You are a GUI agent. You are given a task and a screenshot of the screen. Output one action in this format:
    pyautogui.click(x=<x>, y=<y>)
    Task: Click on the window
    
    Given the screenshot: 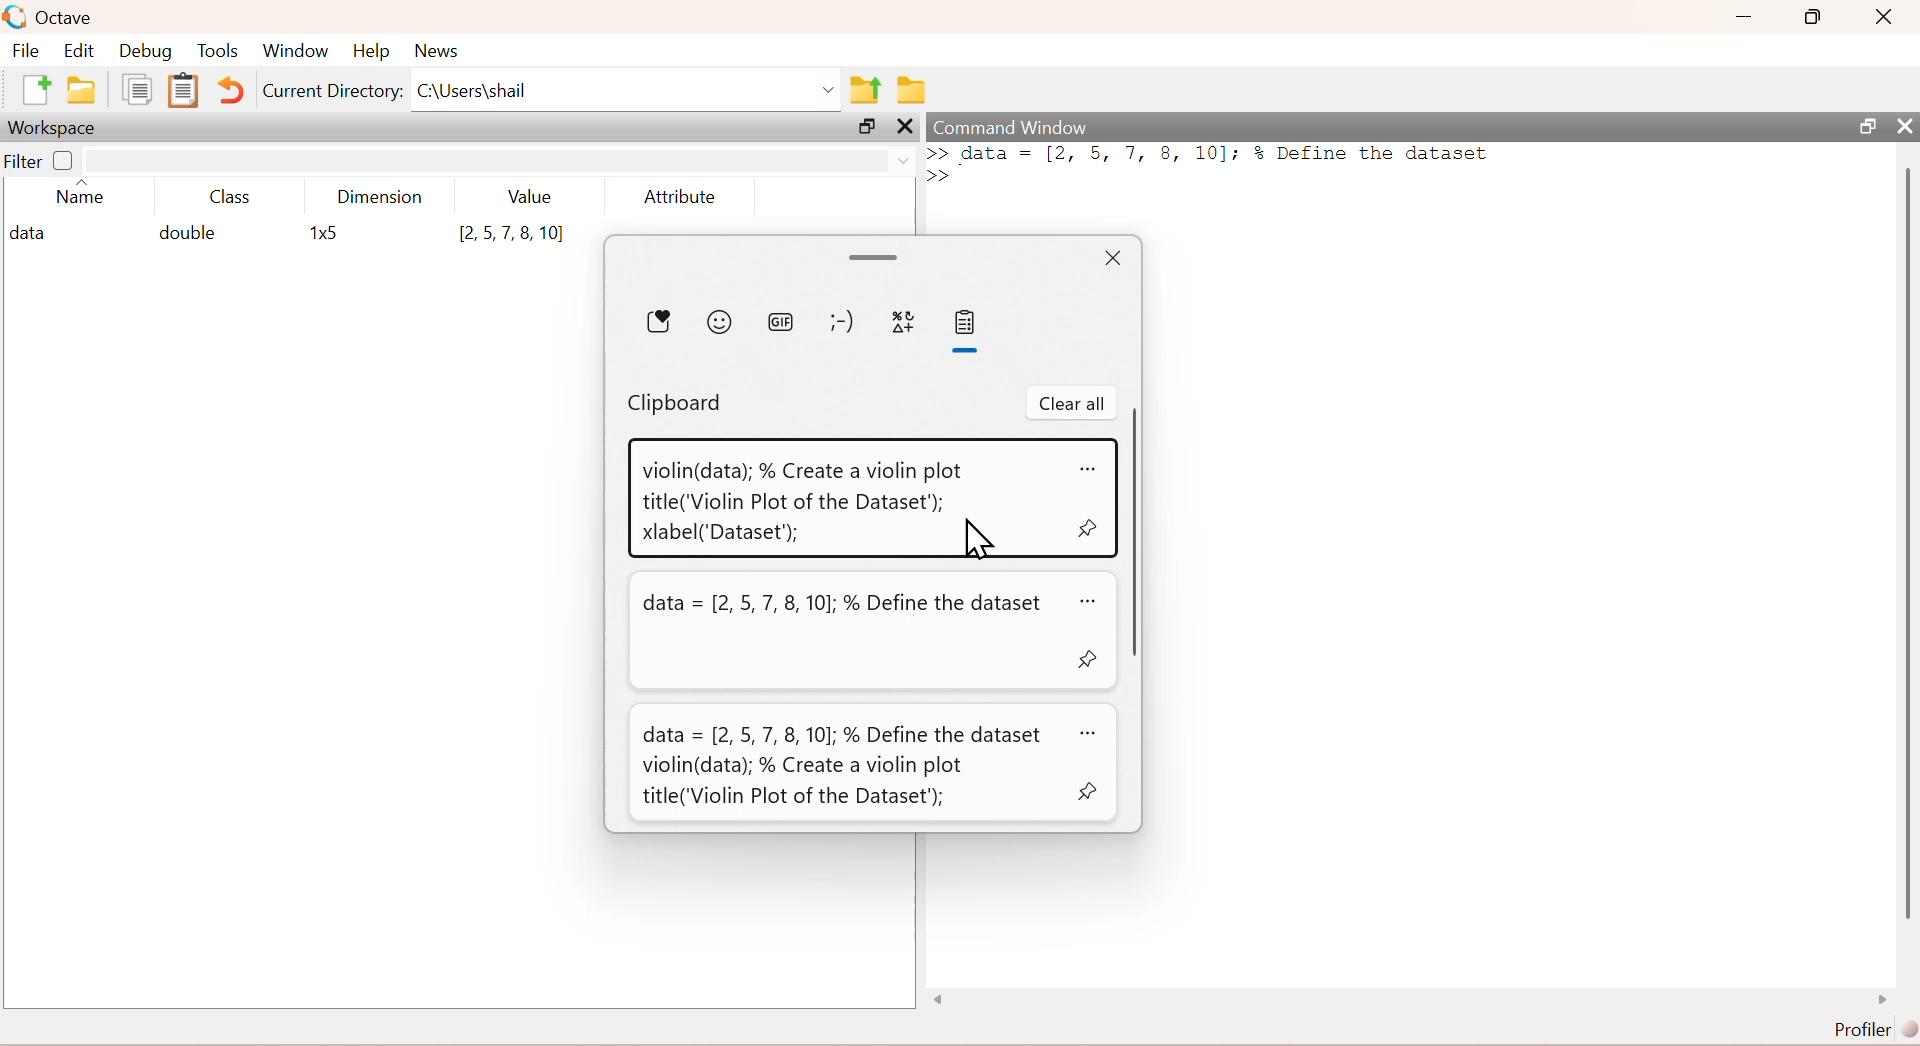 What is the action you would take?
    pyautogui.click(x=296, y=51)
    